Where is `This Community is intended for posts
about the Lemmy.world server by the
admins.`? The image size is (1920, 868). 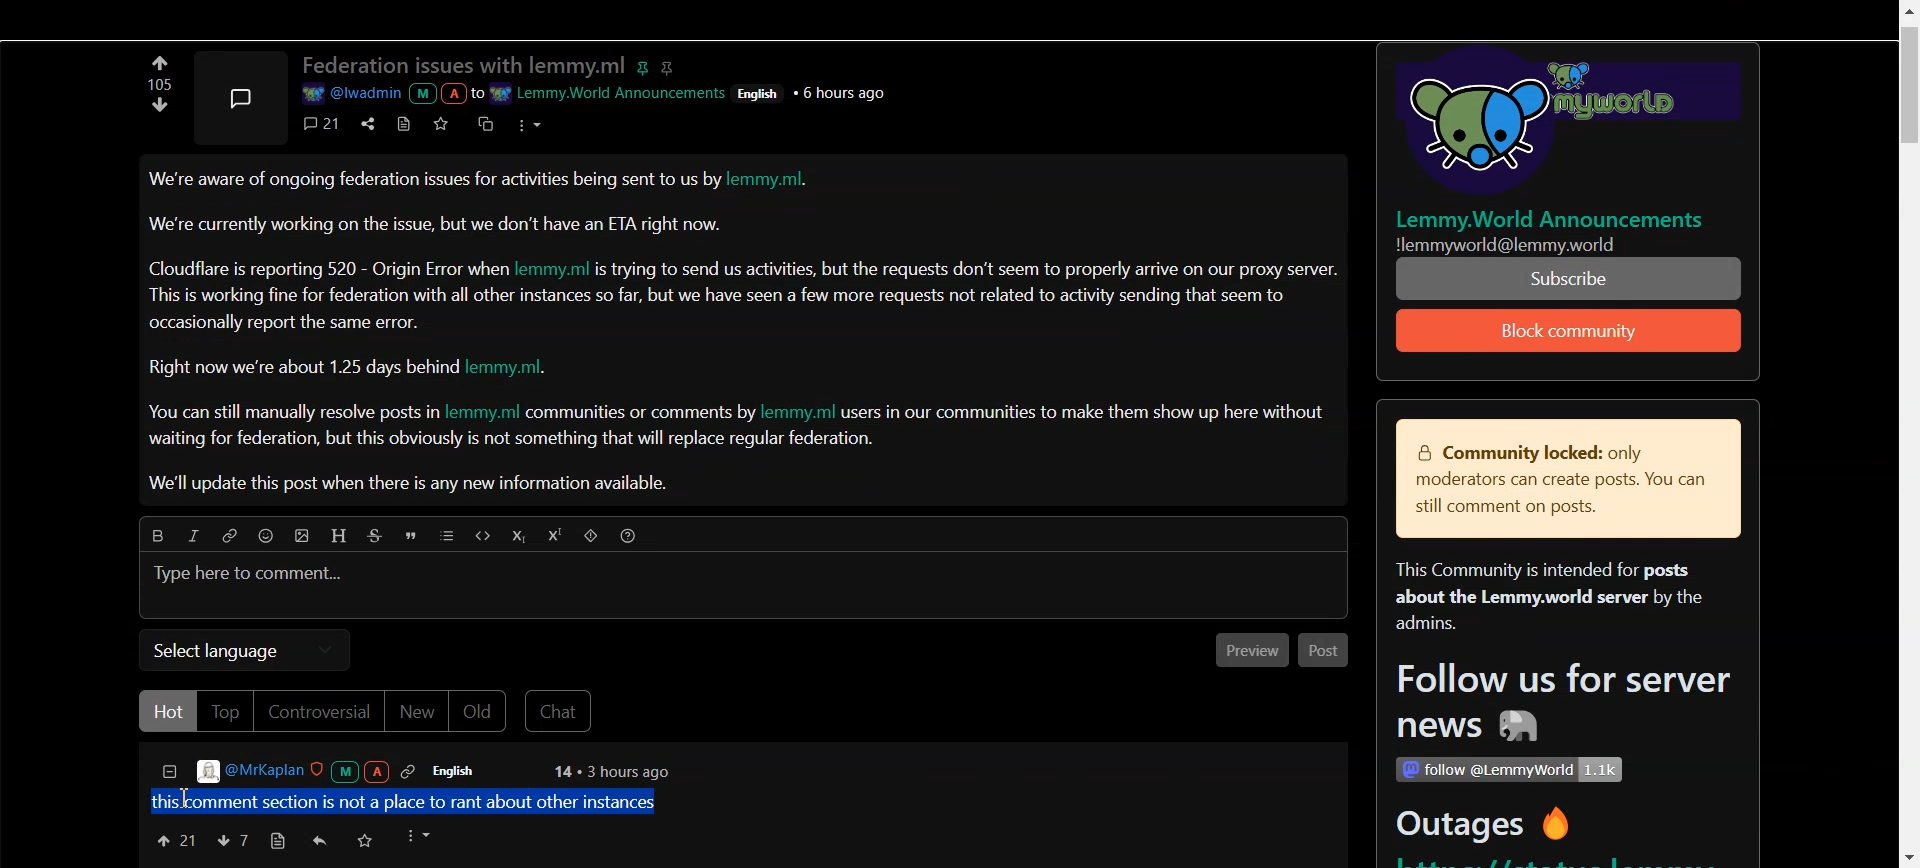
This Community is intended for posts
about the Lemmy.world server by the
admins. is located at coordinates (1540, 598).